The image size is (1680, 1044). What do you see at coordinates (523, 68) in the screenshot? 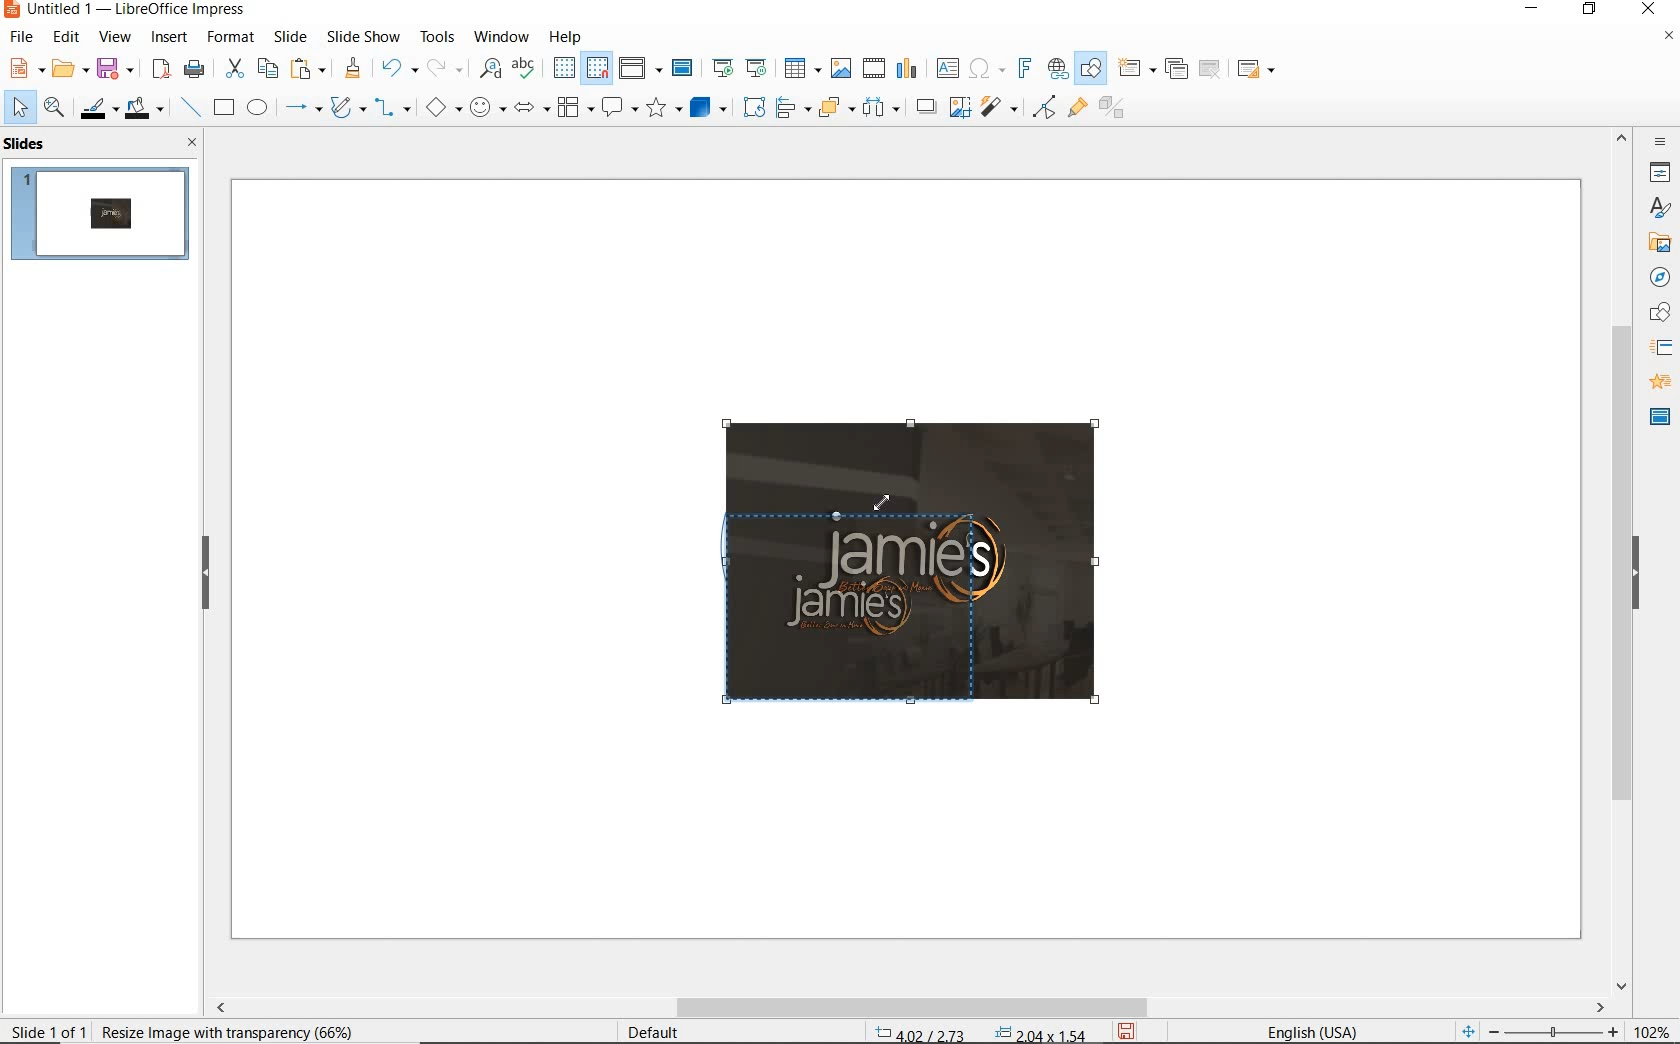
I see `spelling` at bounding box center [523, 68].